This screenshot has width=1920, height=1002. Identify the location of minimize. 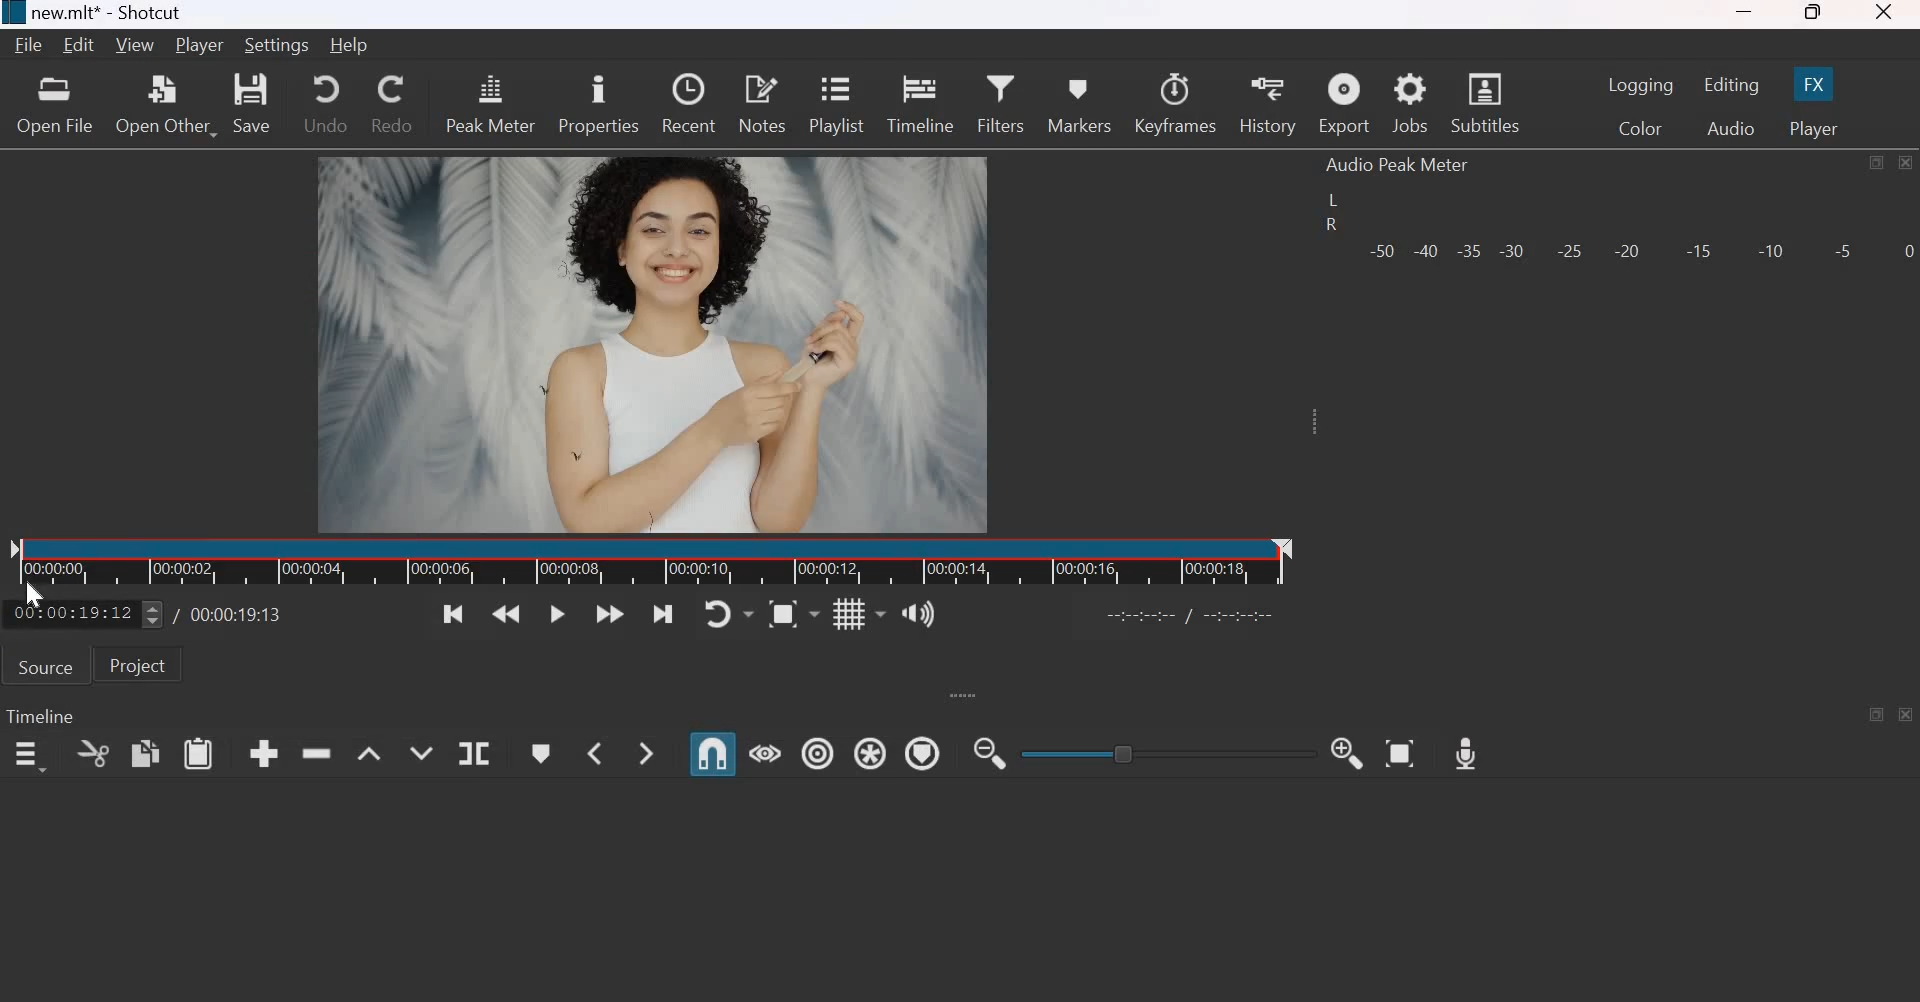
(1744, 16).